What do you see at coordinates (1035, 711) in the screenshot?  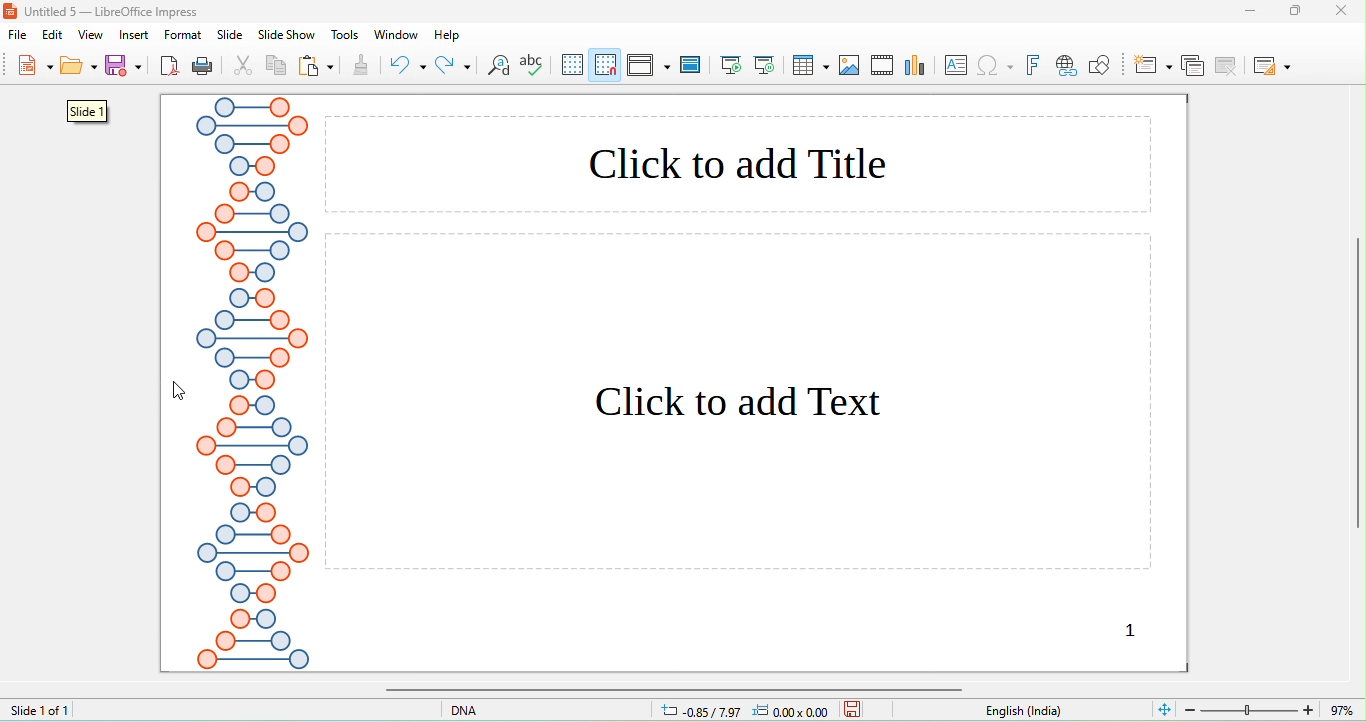 I see `English ` at bounding box center [1035, 711].